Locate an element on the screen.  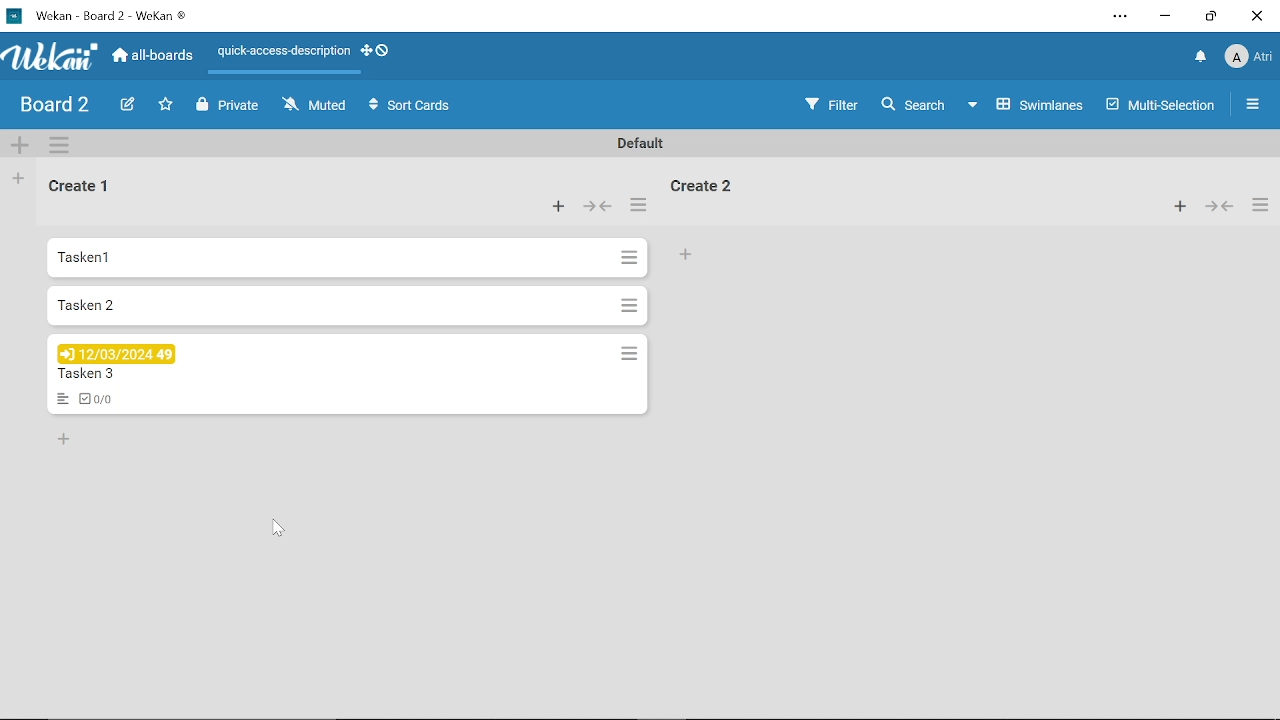
Default is located at coordinates (639, 142).